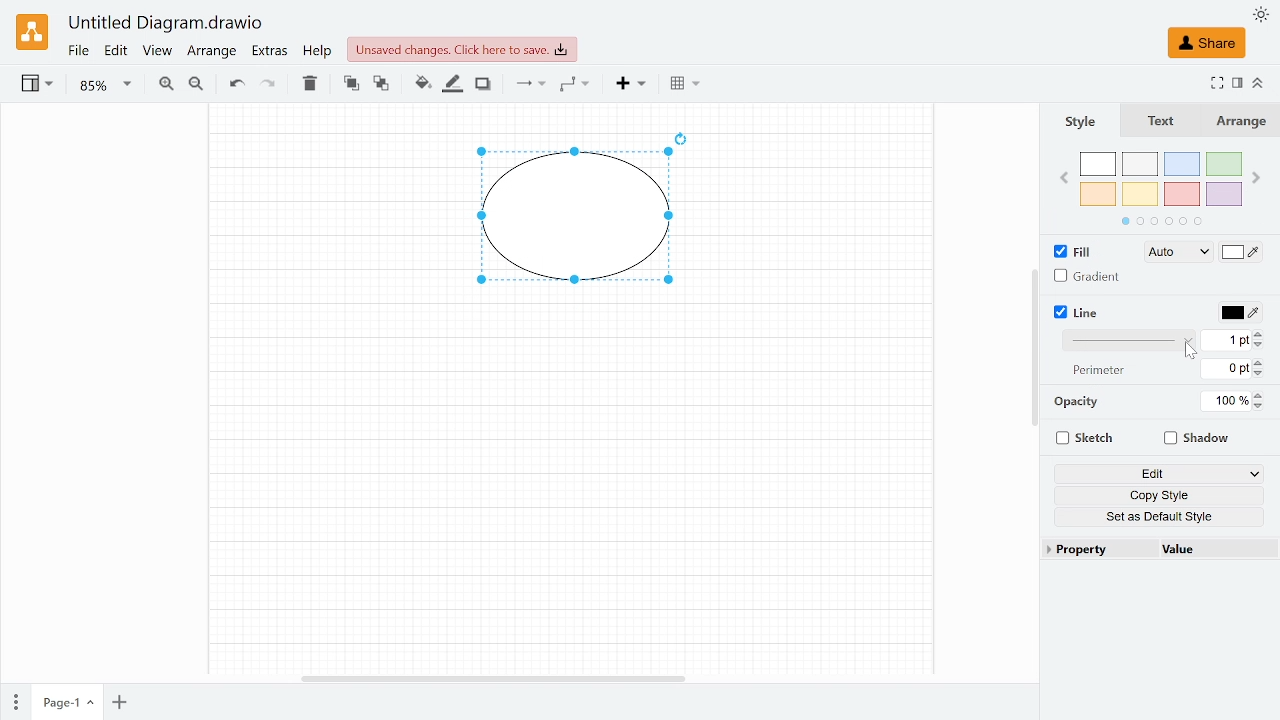 This screenshot has height=720, width=1280. Describe the element at coordinates (103, 85) in the screenshot. I see `Zoom` at that location.